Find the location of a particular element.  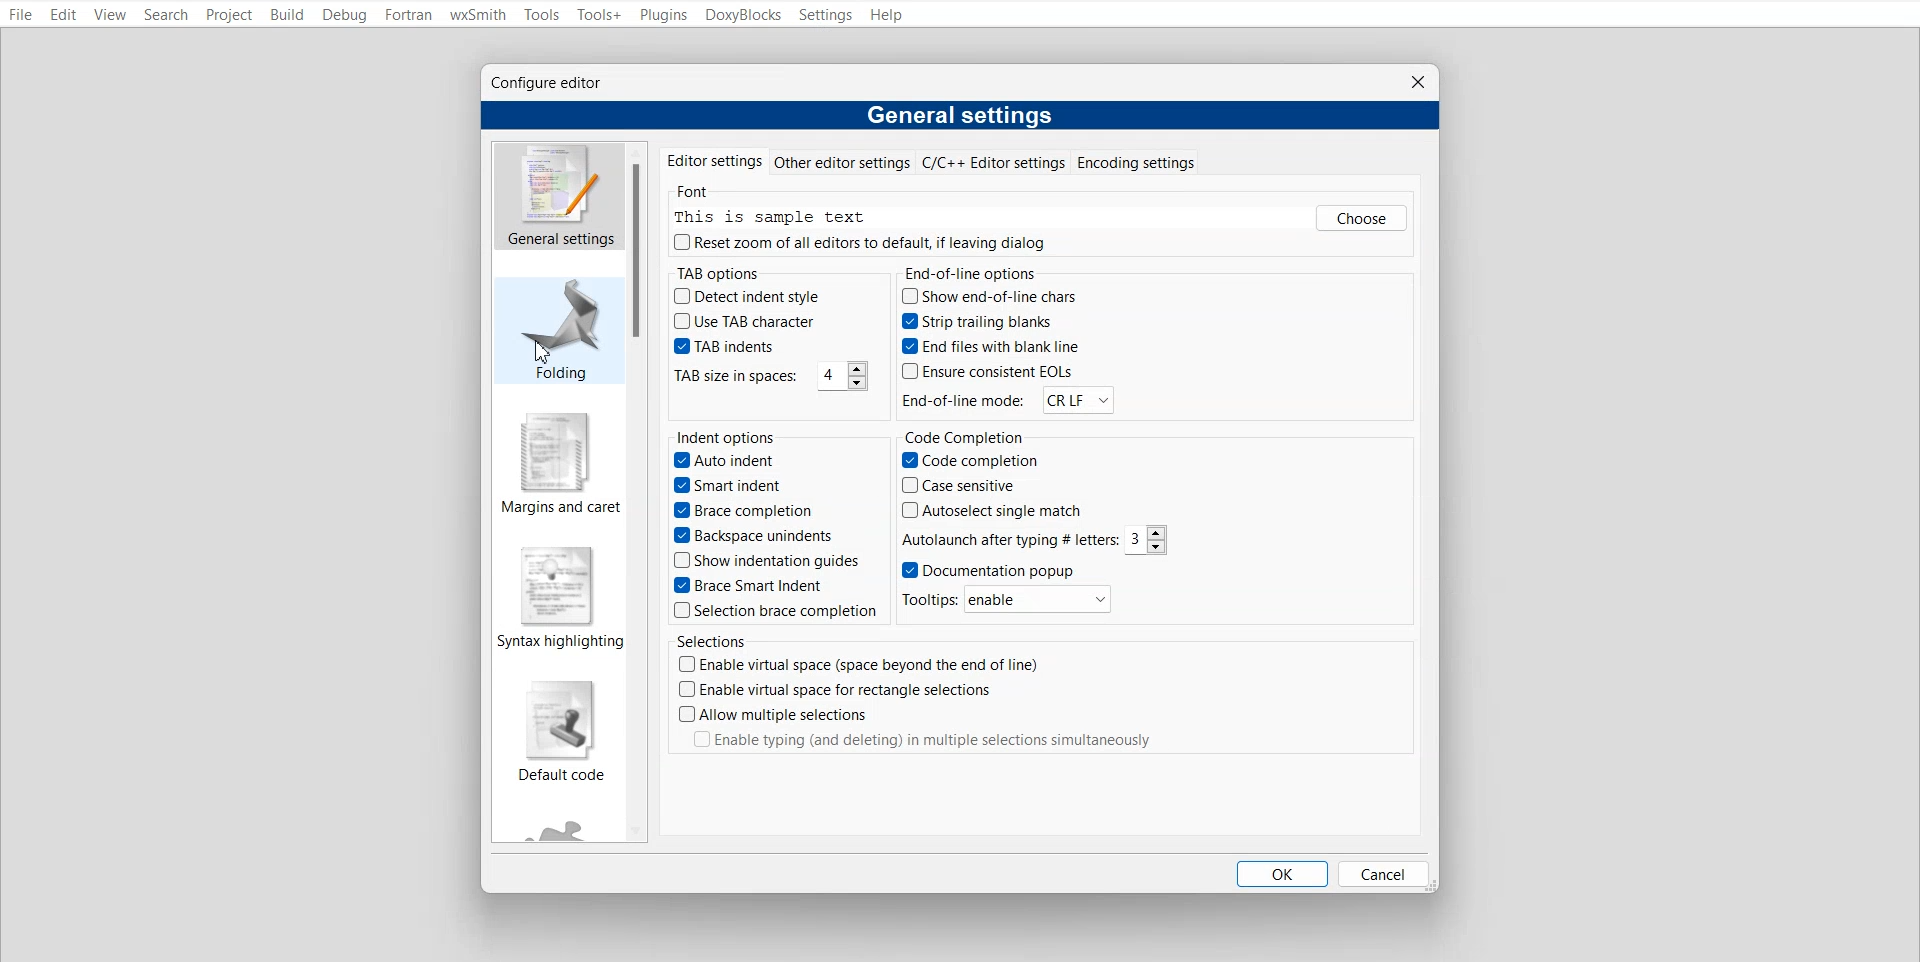

Settings is located at coordinates (827, 15).